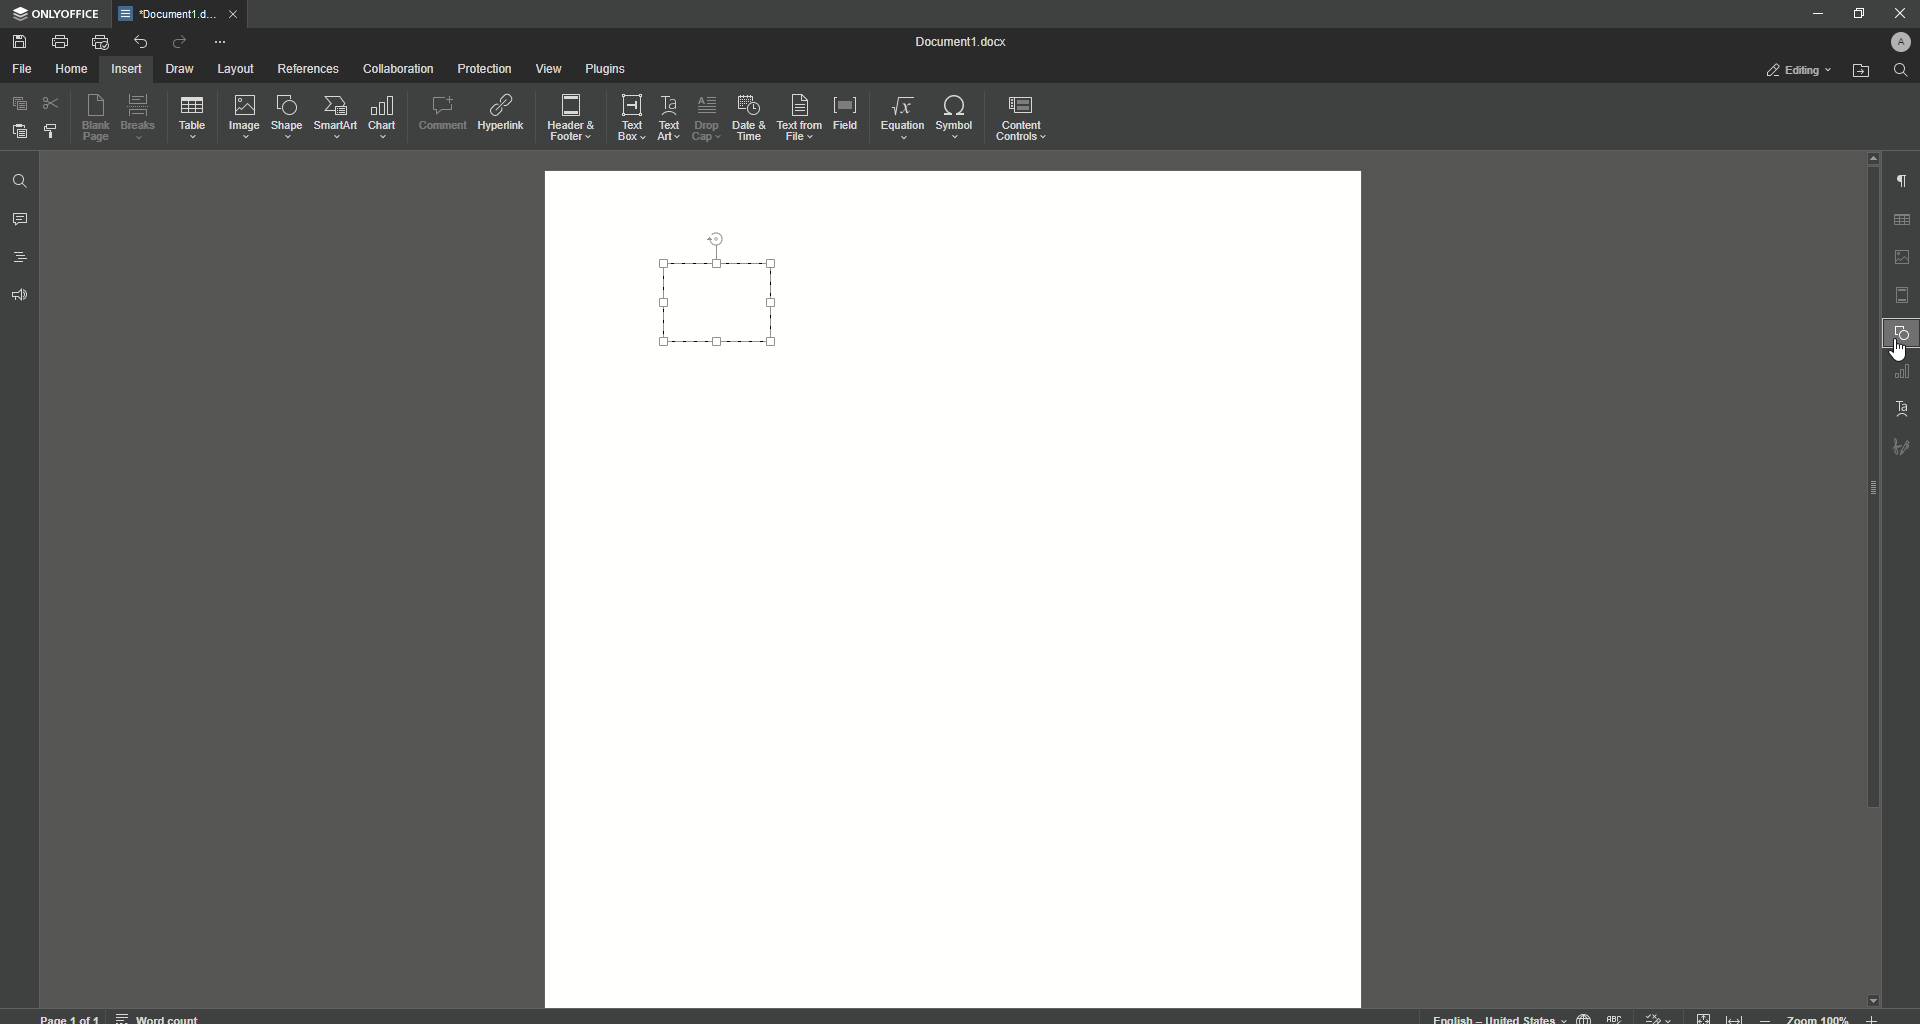 This screenshot has height=1024, width=1920. I want to click on scroll up, so click(1868, 157).